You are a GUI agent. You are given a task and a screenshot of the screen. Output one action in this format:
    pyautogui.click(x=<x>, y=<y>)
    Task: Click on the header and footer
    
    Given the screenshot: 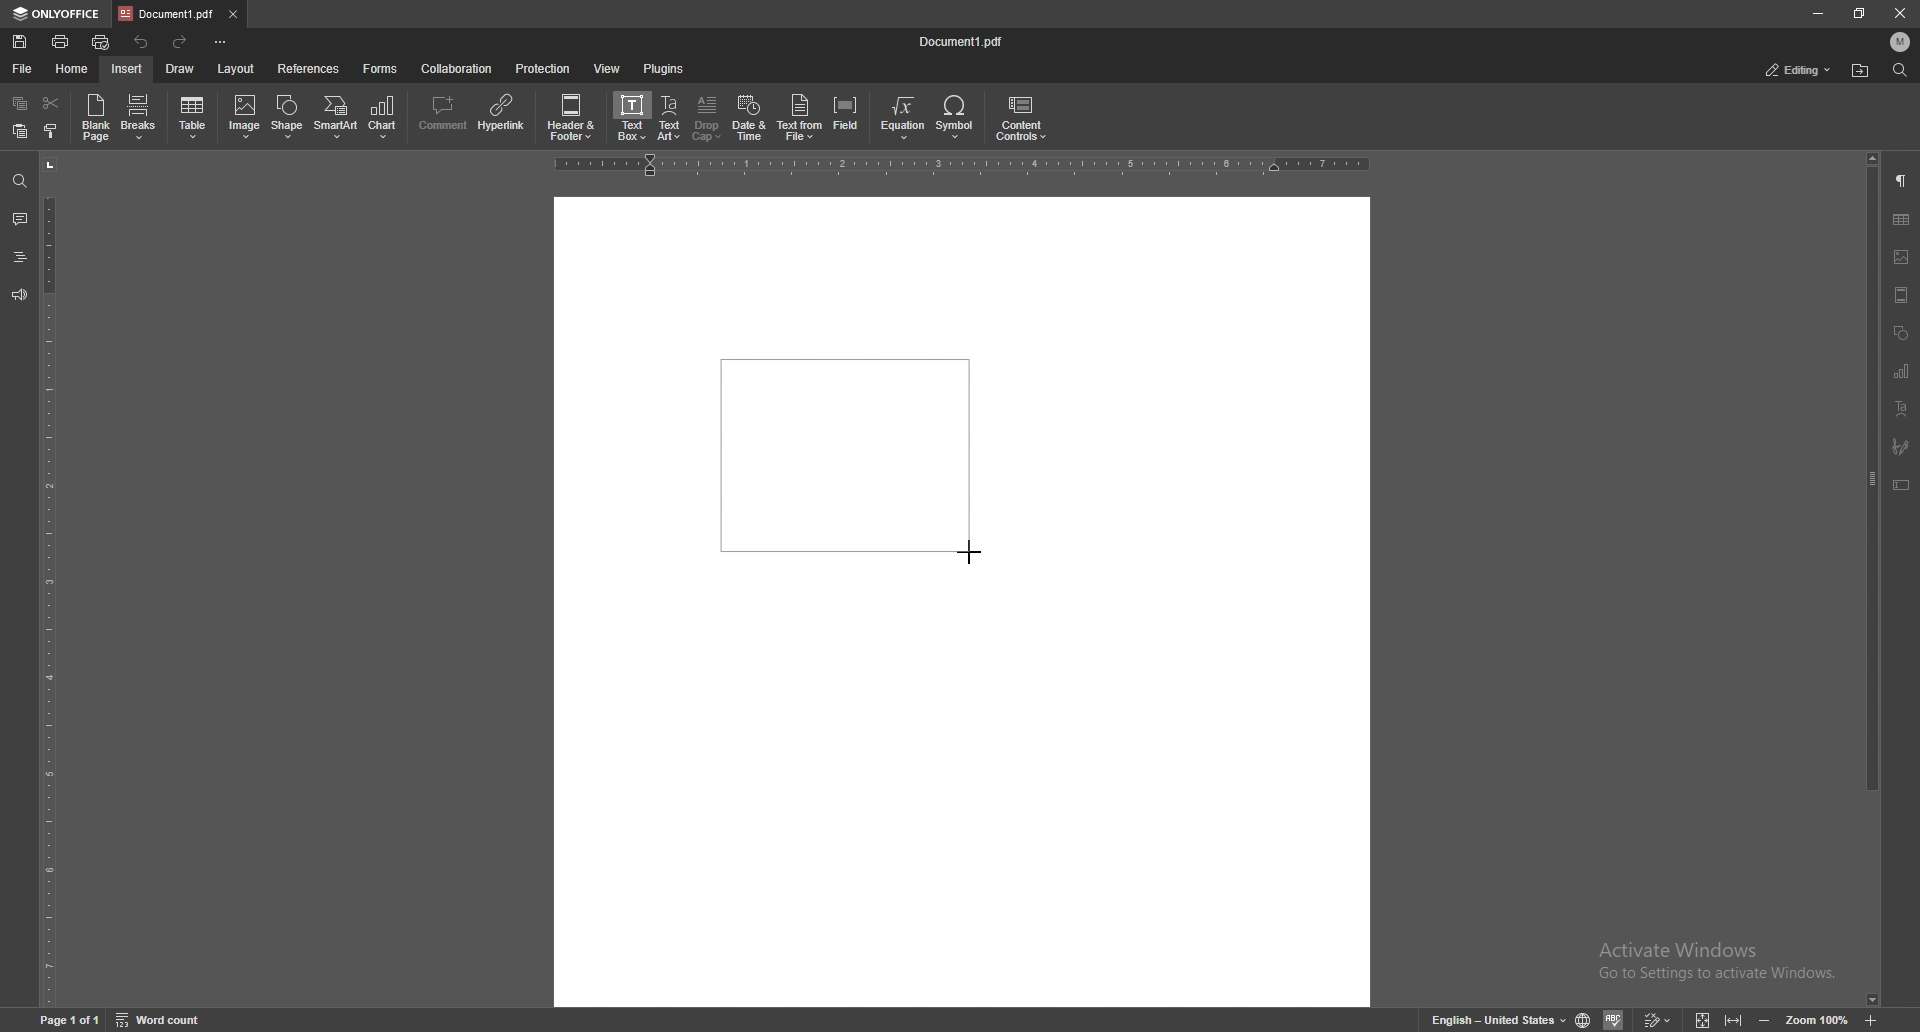 What is the action you would take?
    pyautogui.click(x=1901, y=295)
    